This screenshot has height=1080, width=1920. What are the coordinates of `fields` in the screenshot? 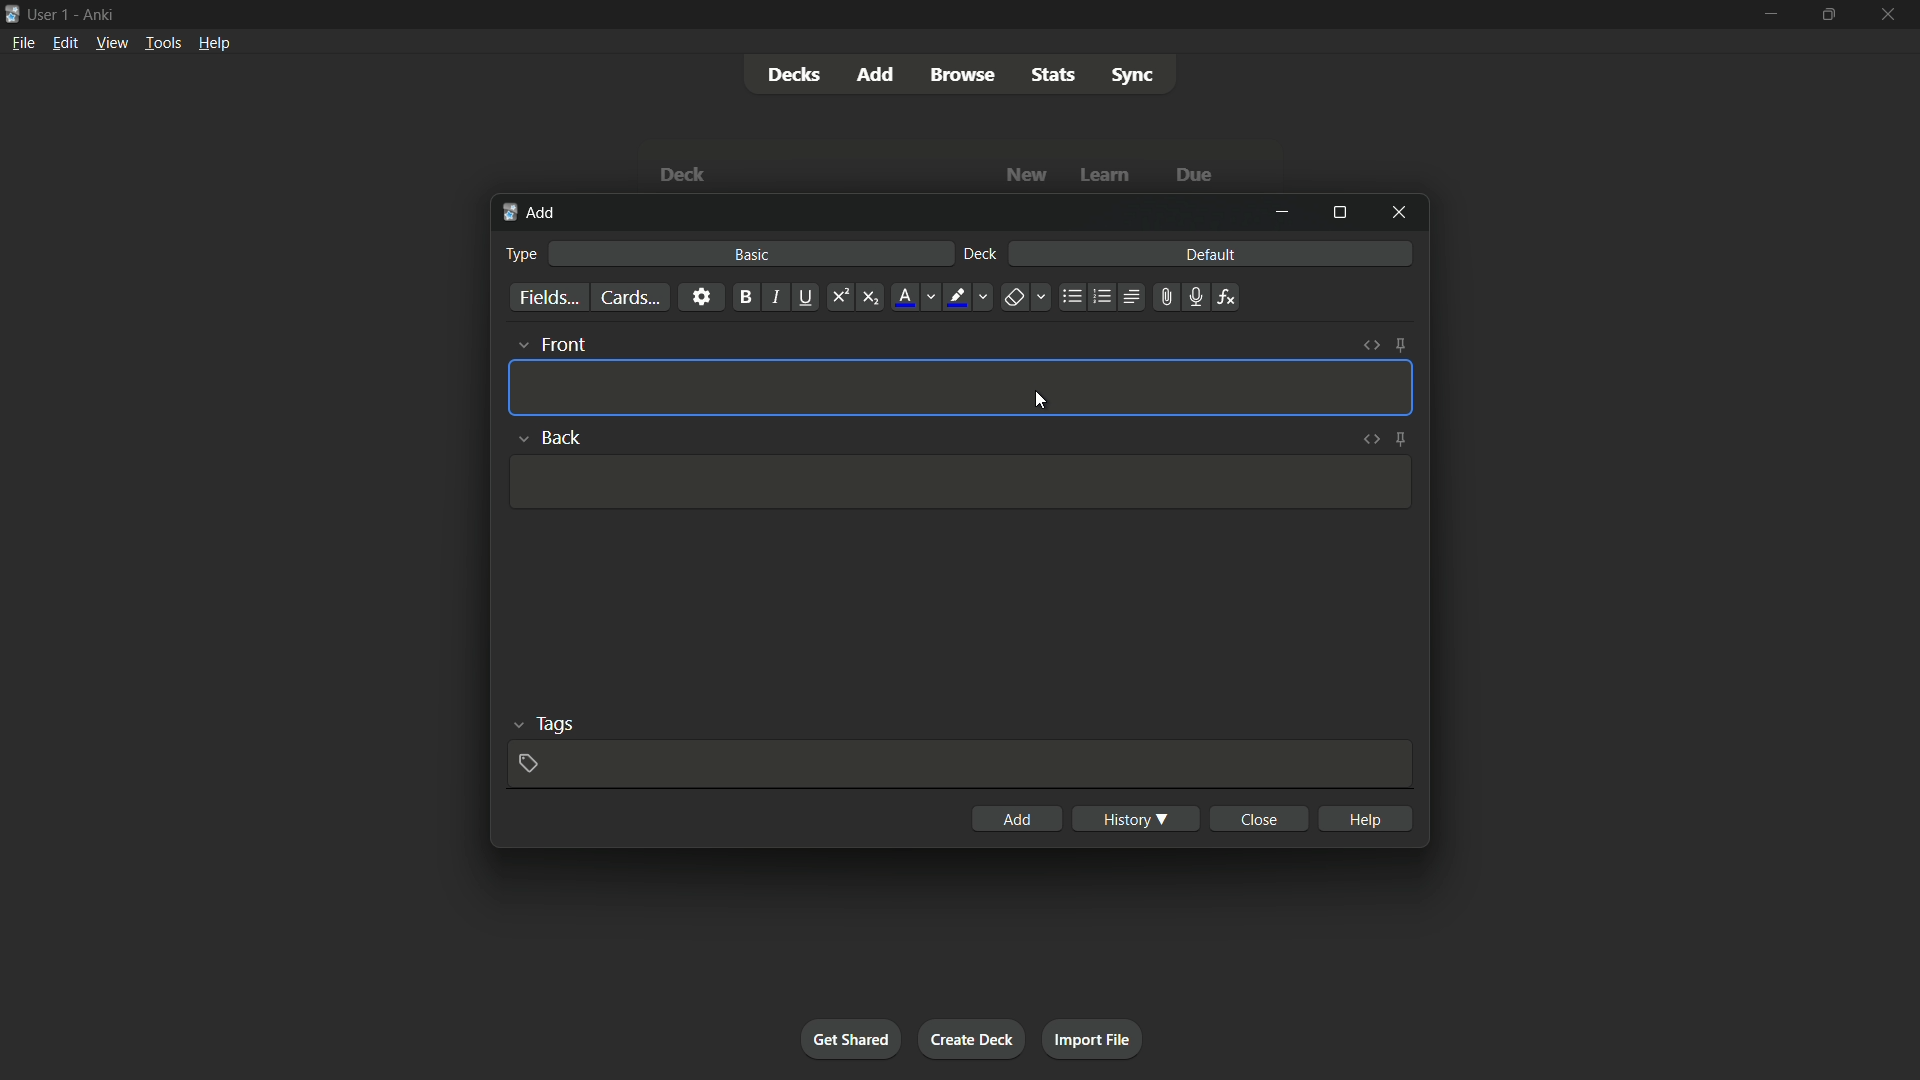 It's located at (549, 299).